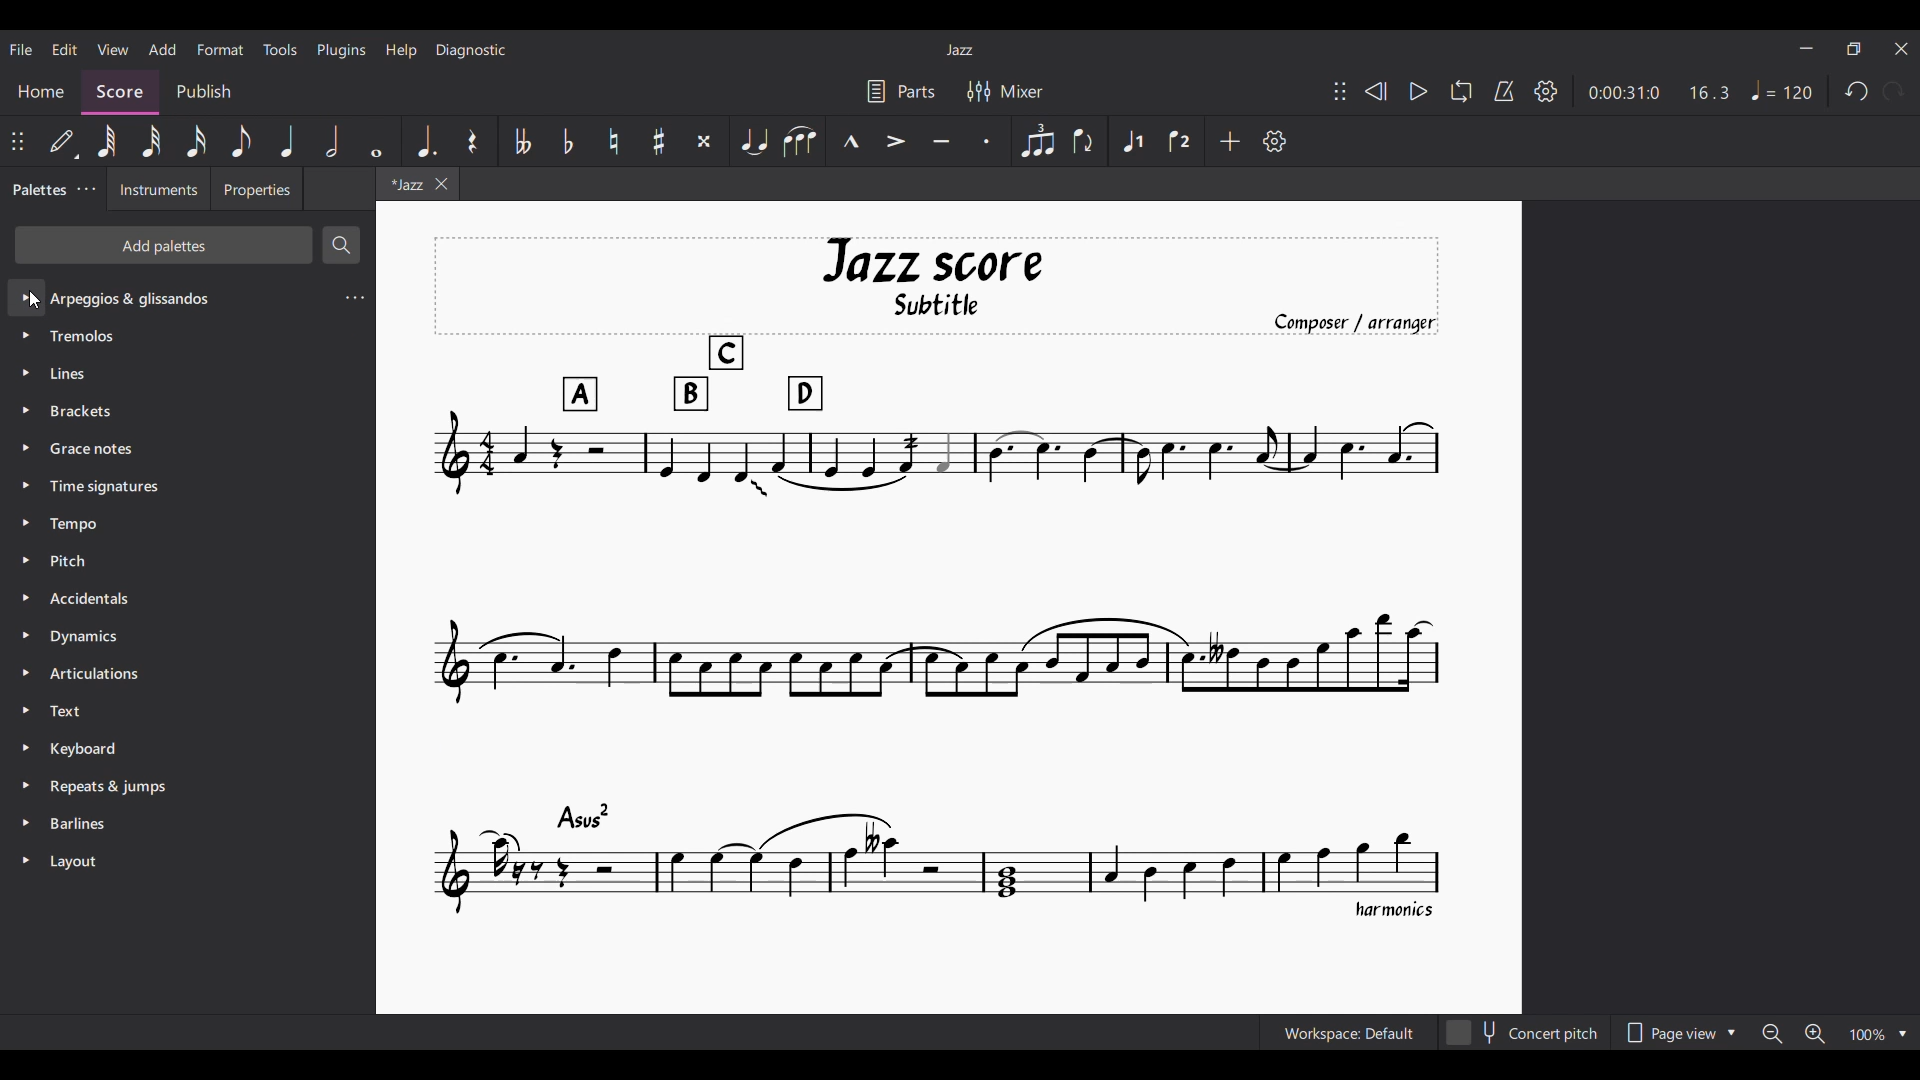 The height and width of the screenshot is (1080, 1920). What do you see at coordinates (440, 184) in the screenshot?
I see `Close tab` at bounding box center [440, 184].